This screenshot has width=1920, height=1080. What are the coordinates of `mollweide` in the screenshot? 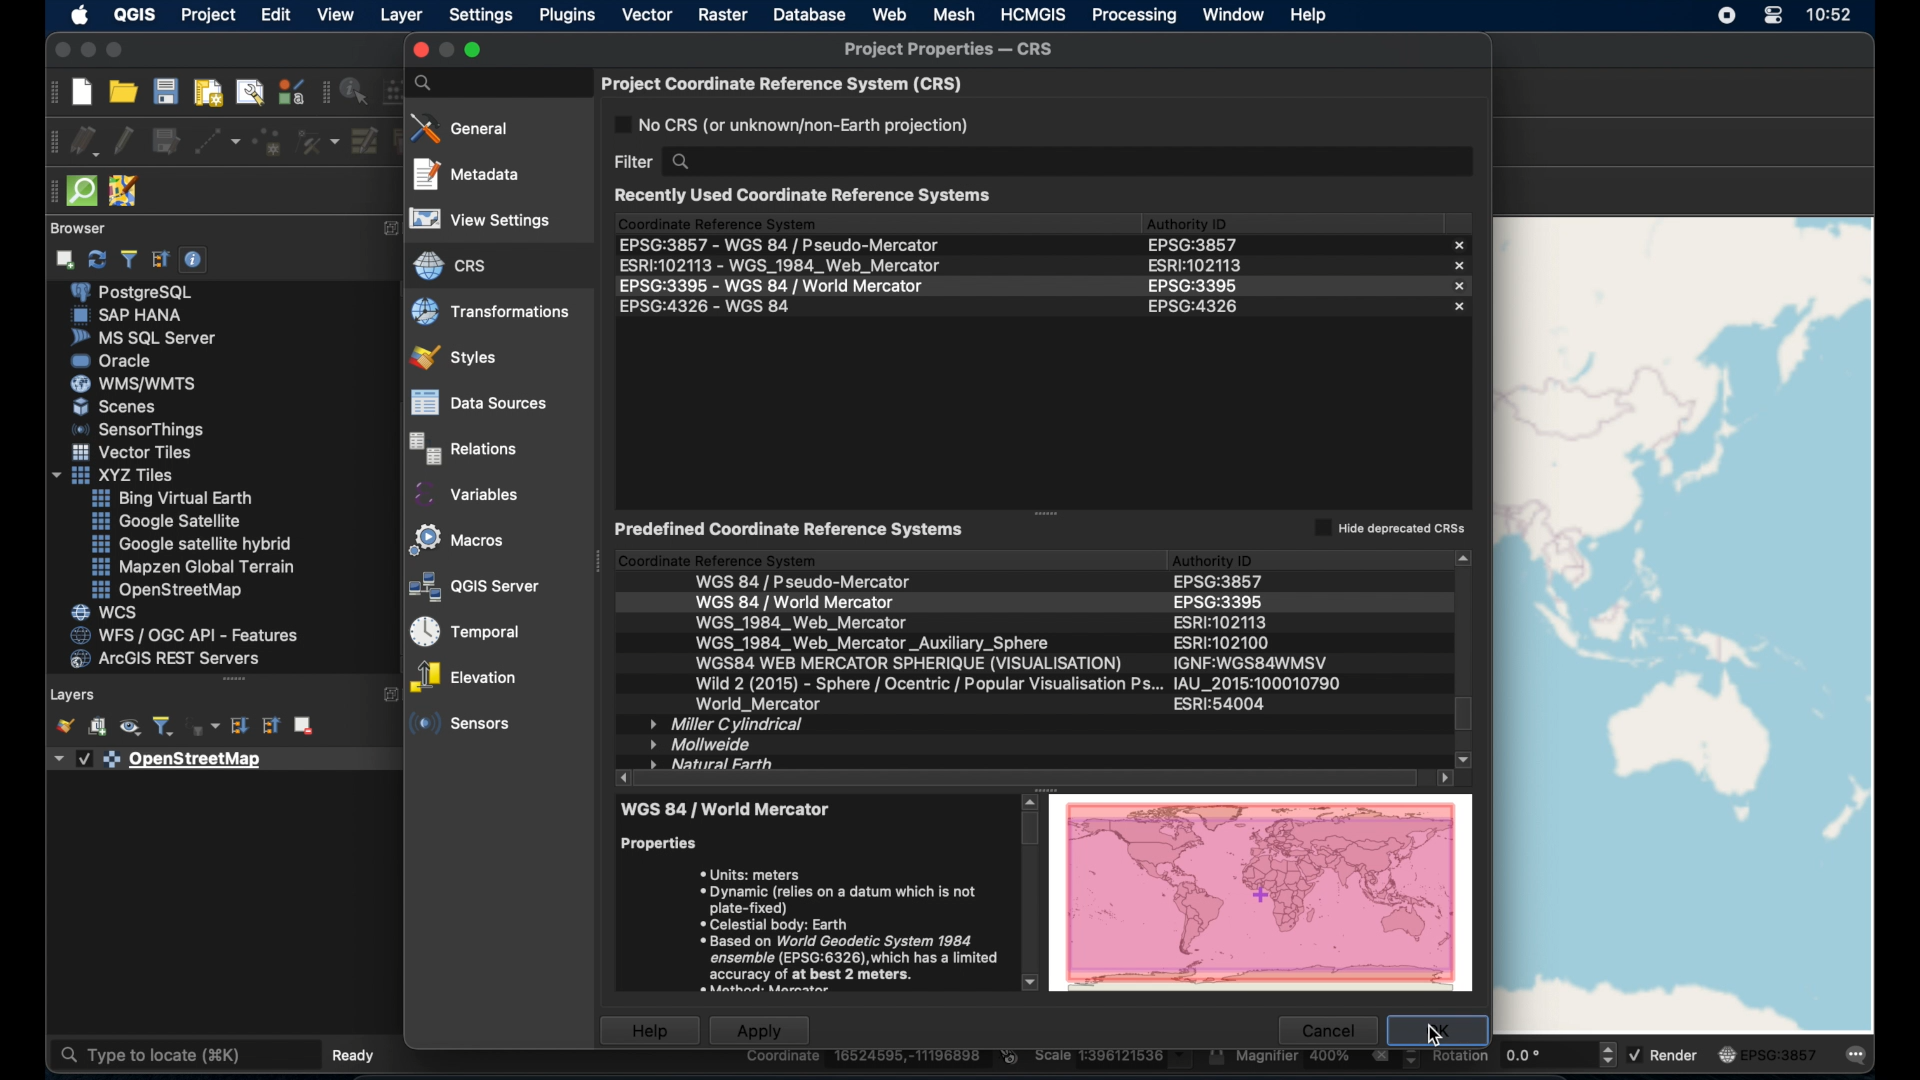 It's located at (704, 743).